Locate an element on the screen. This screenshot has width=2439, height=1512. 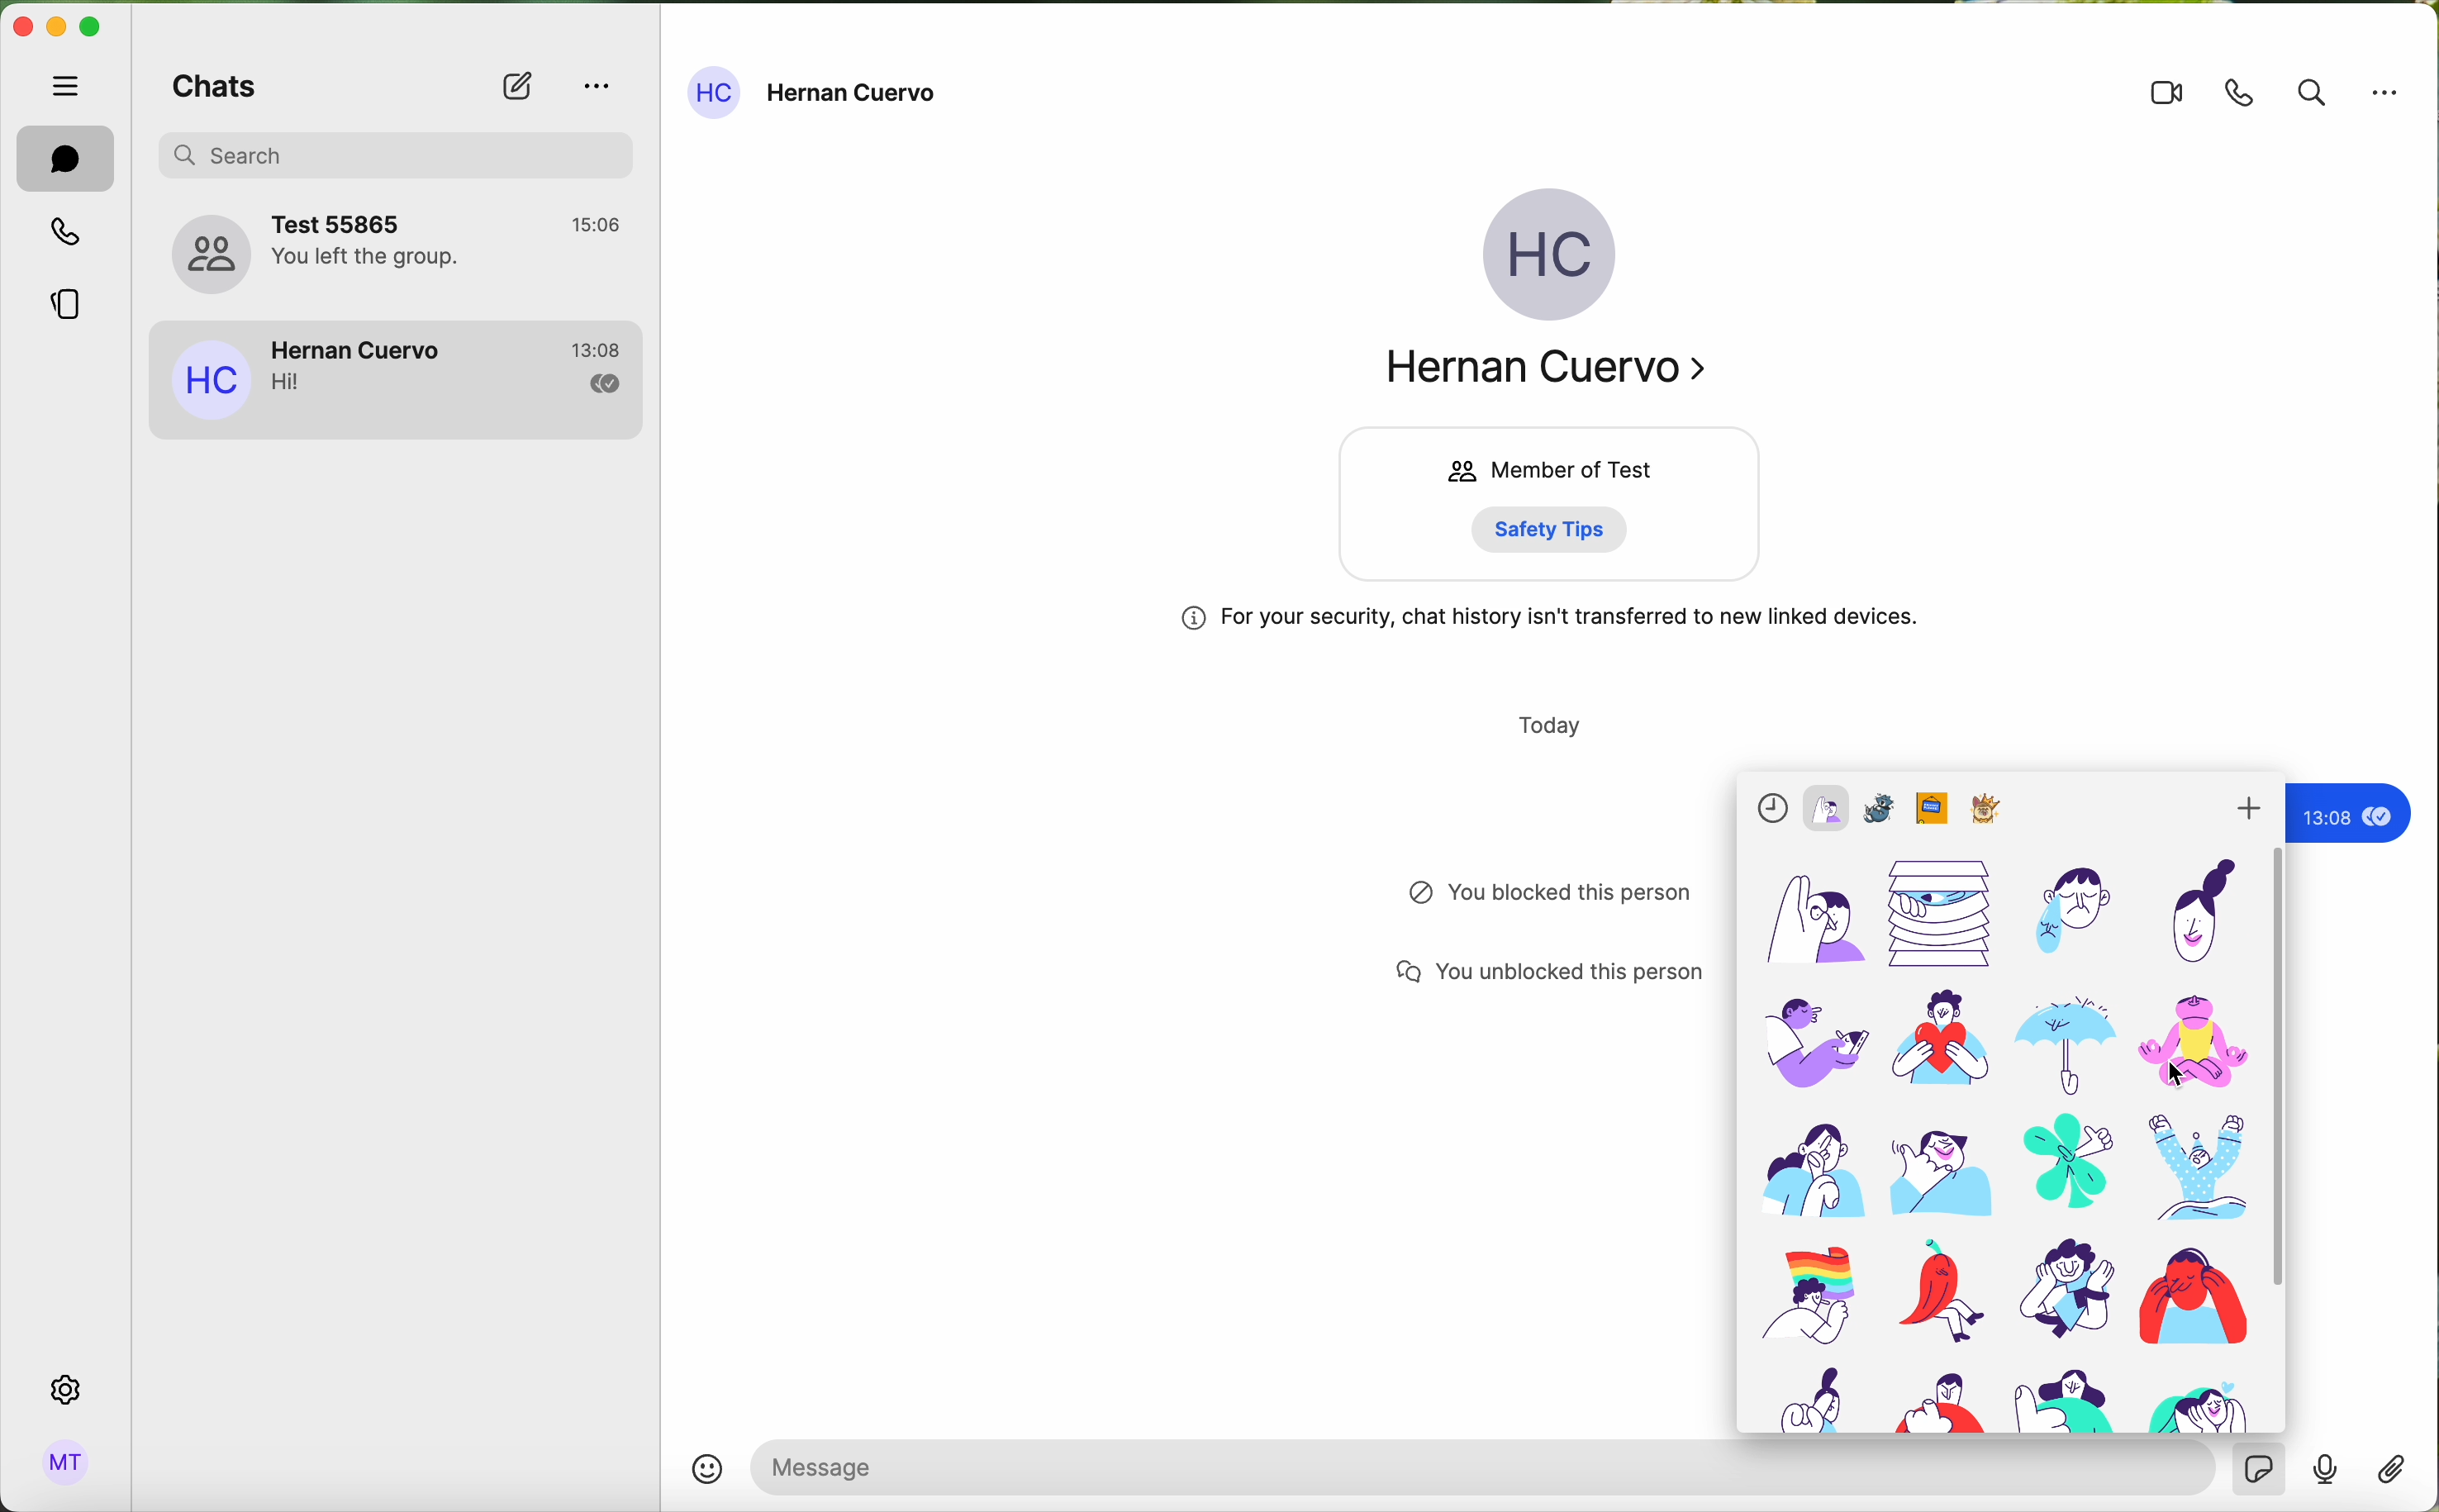
activity is located at coordinates (1524, 895).